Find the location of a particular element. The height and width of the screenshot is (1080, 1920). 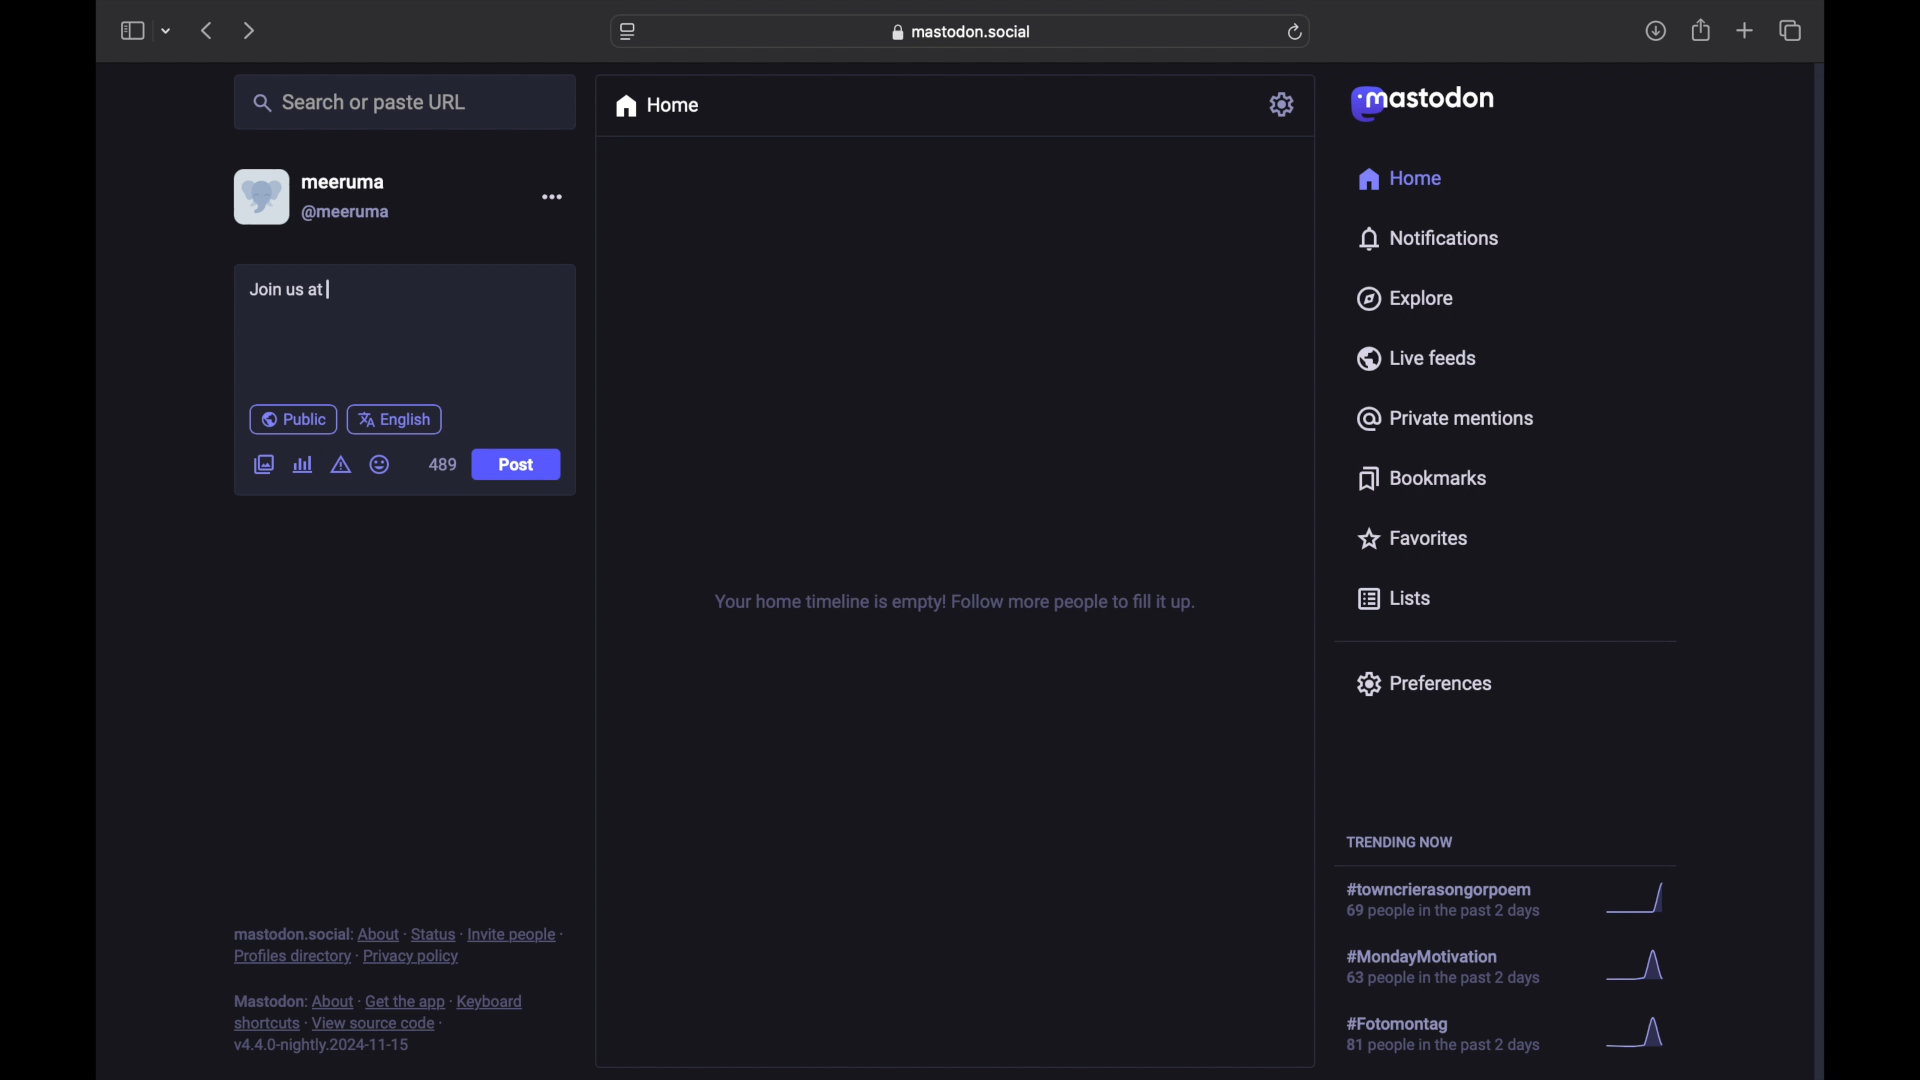

add  poll is located at coordinates (302, 464).